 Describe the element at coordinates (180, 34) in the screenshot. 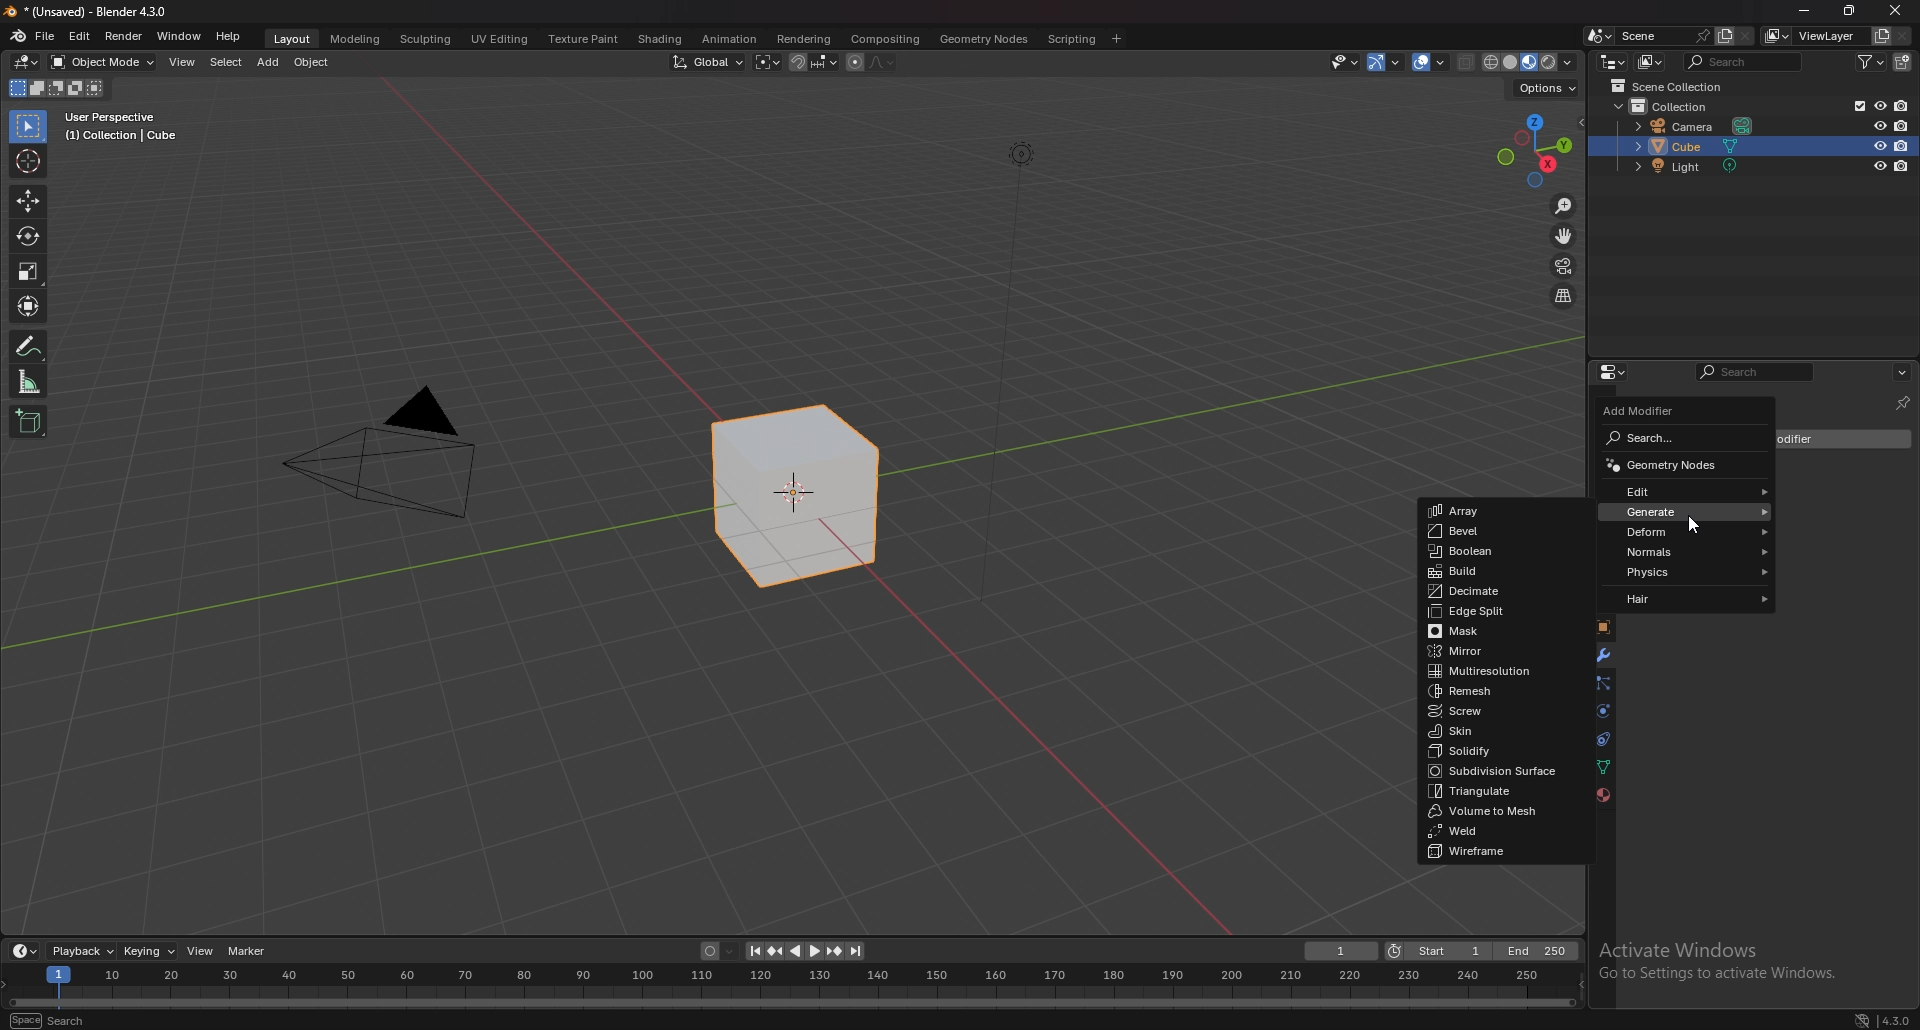

I see `window` at that location.